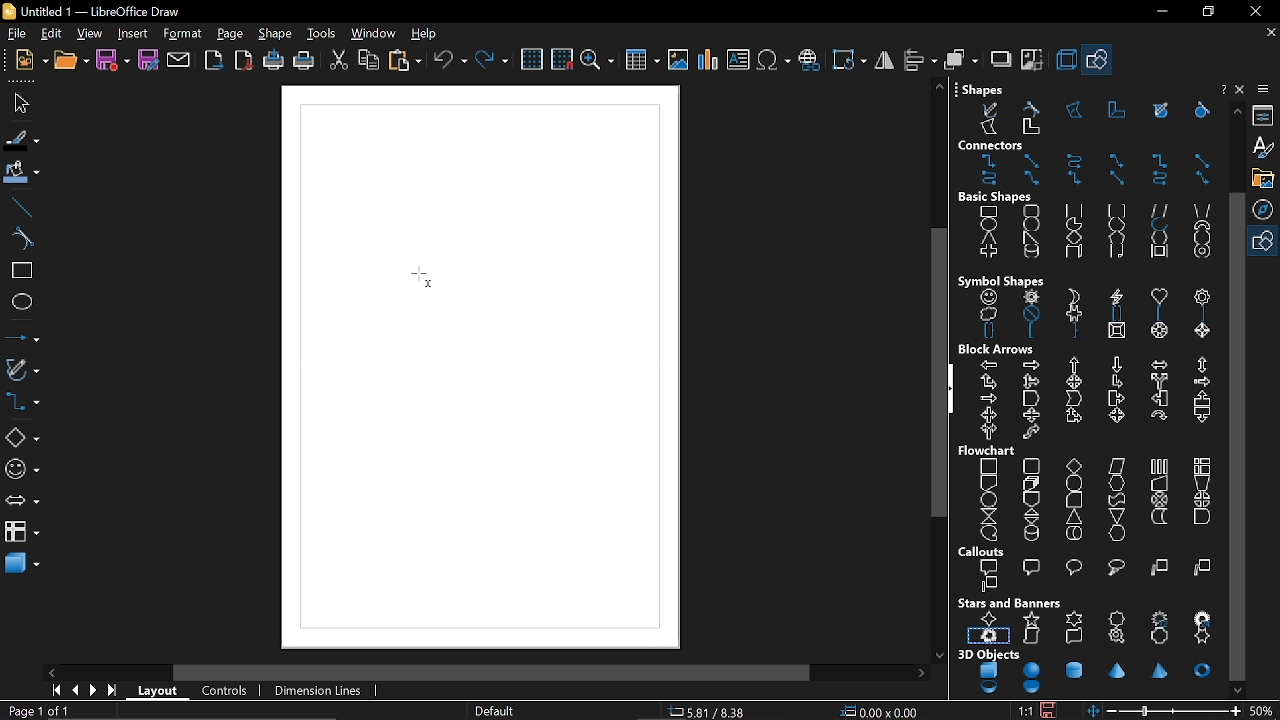  Describe the element at coordinates (1263, 178) in the screenshot. I see `gallery` at that location.